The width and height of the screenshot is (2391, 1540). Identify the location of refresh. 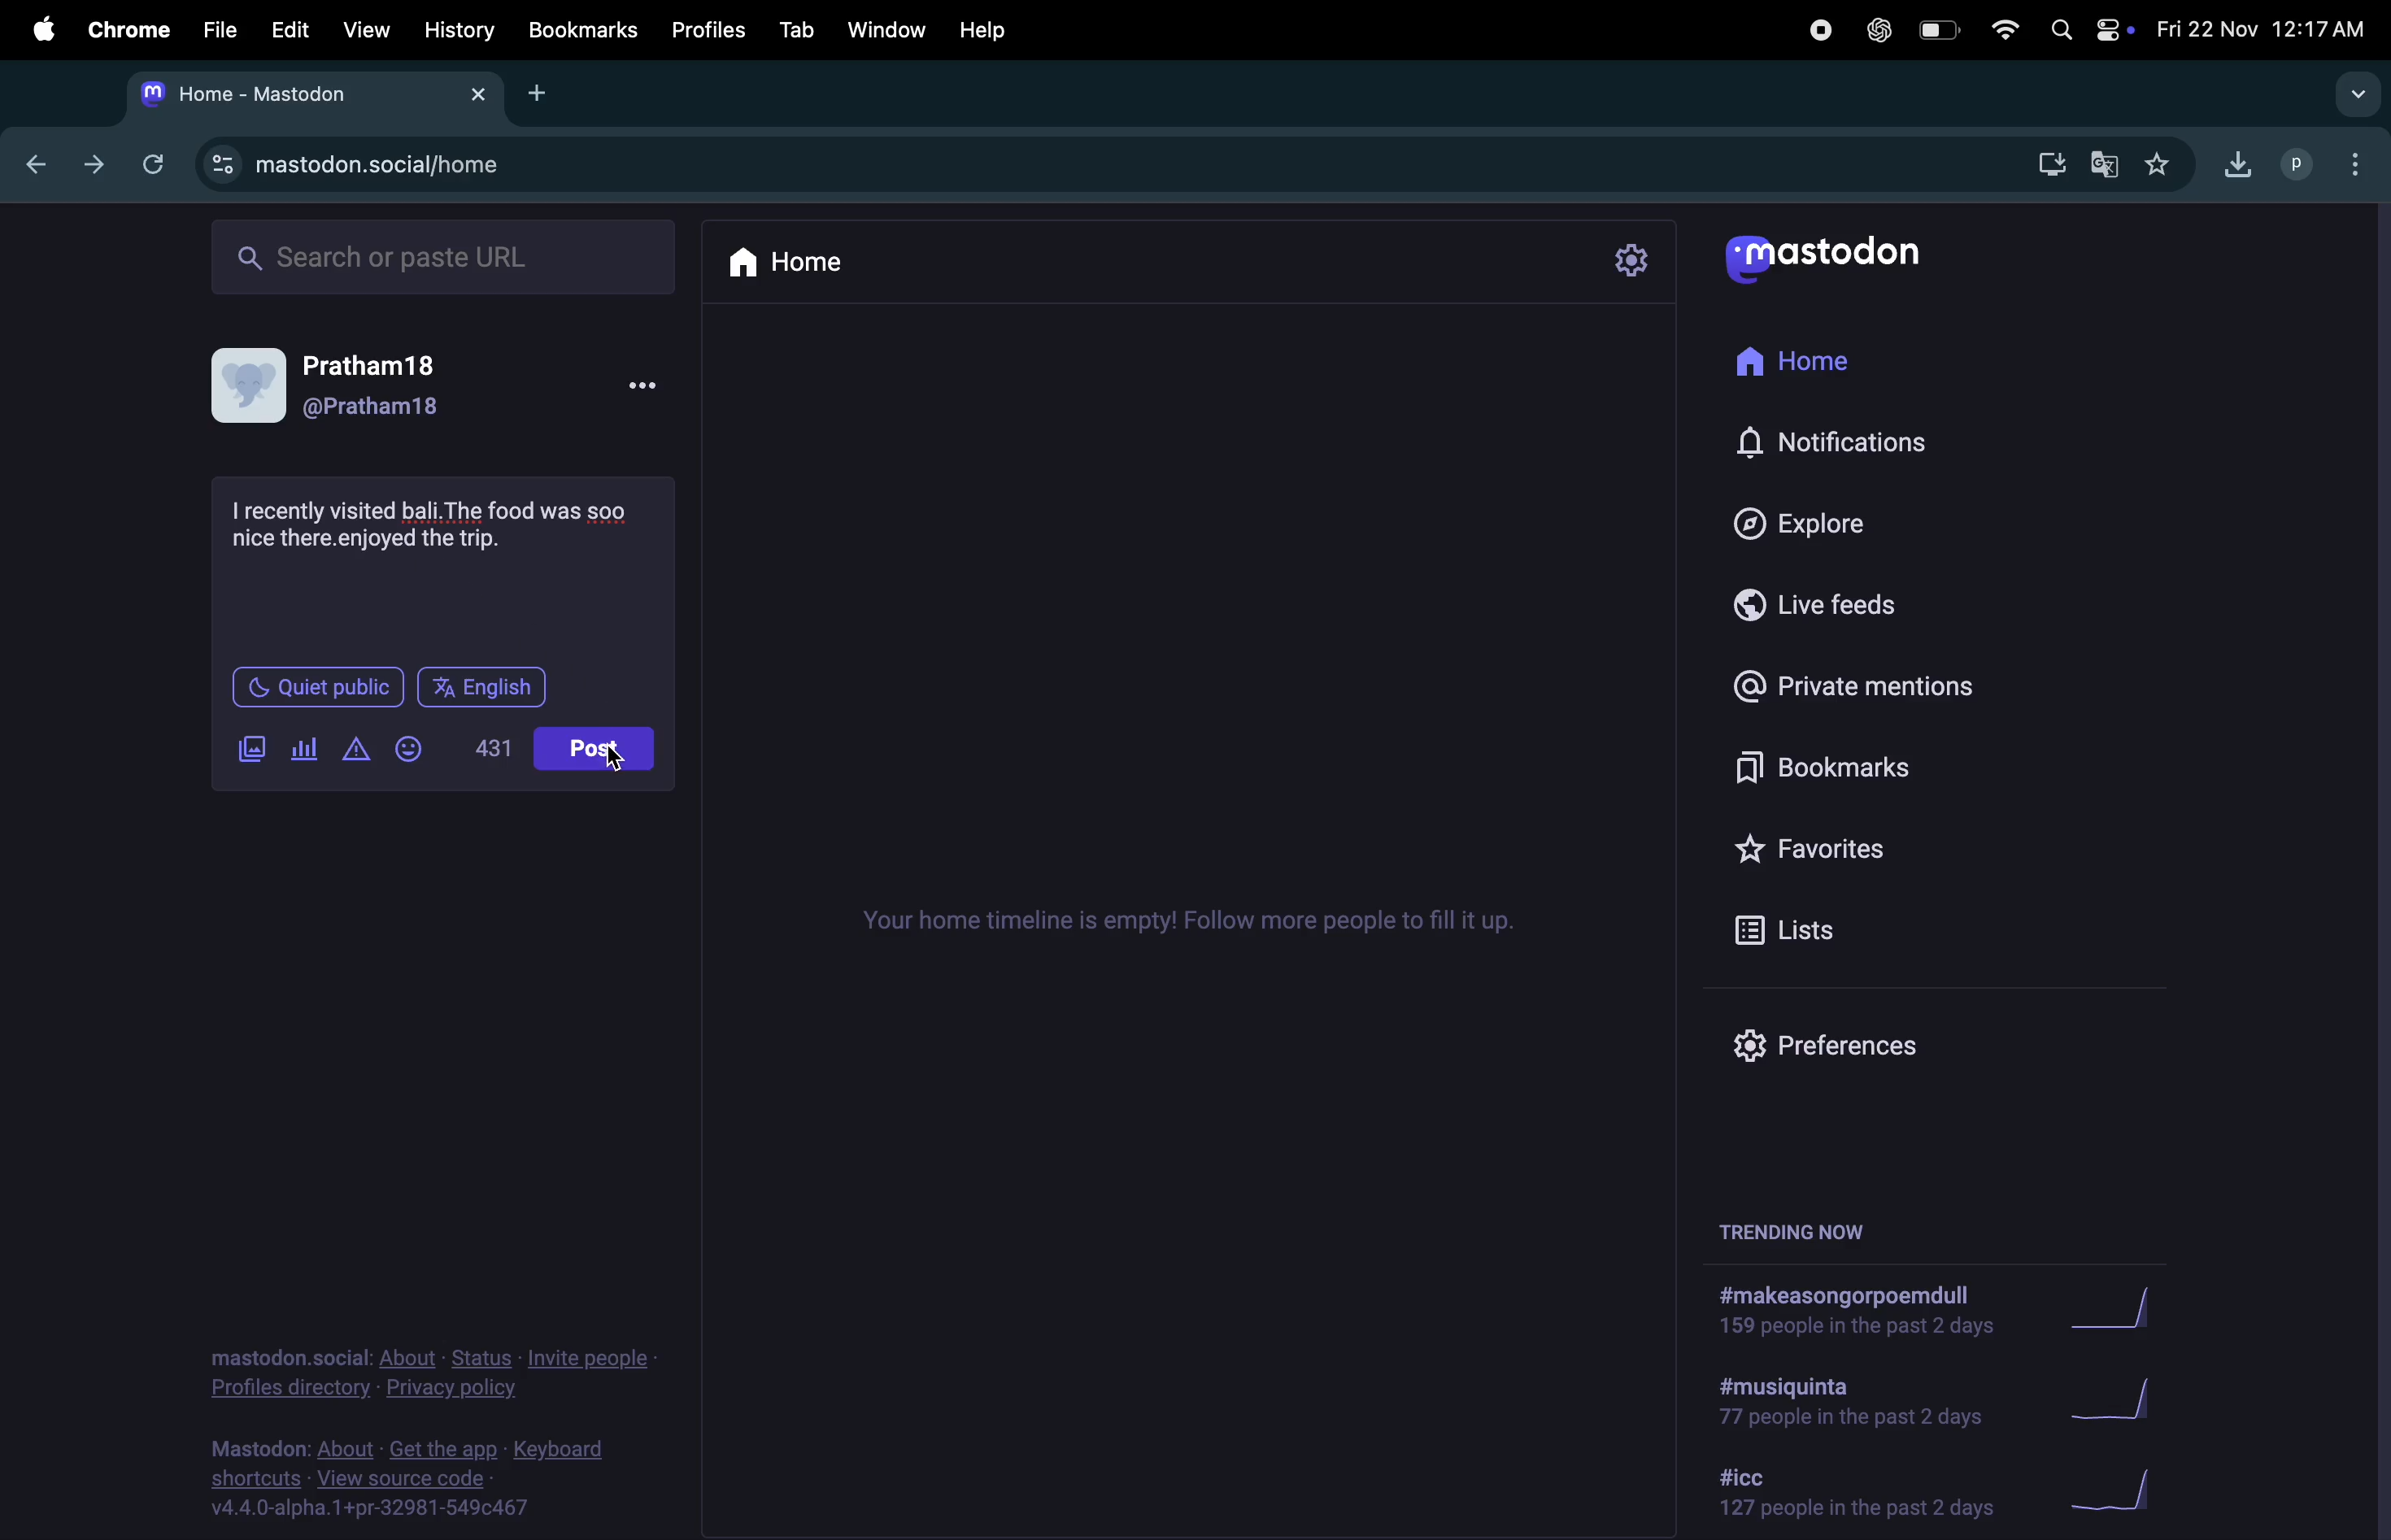
(151, 161).